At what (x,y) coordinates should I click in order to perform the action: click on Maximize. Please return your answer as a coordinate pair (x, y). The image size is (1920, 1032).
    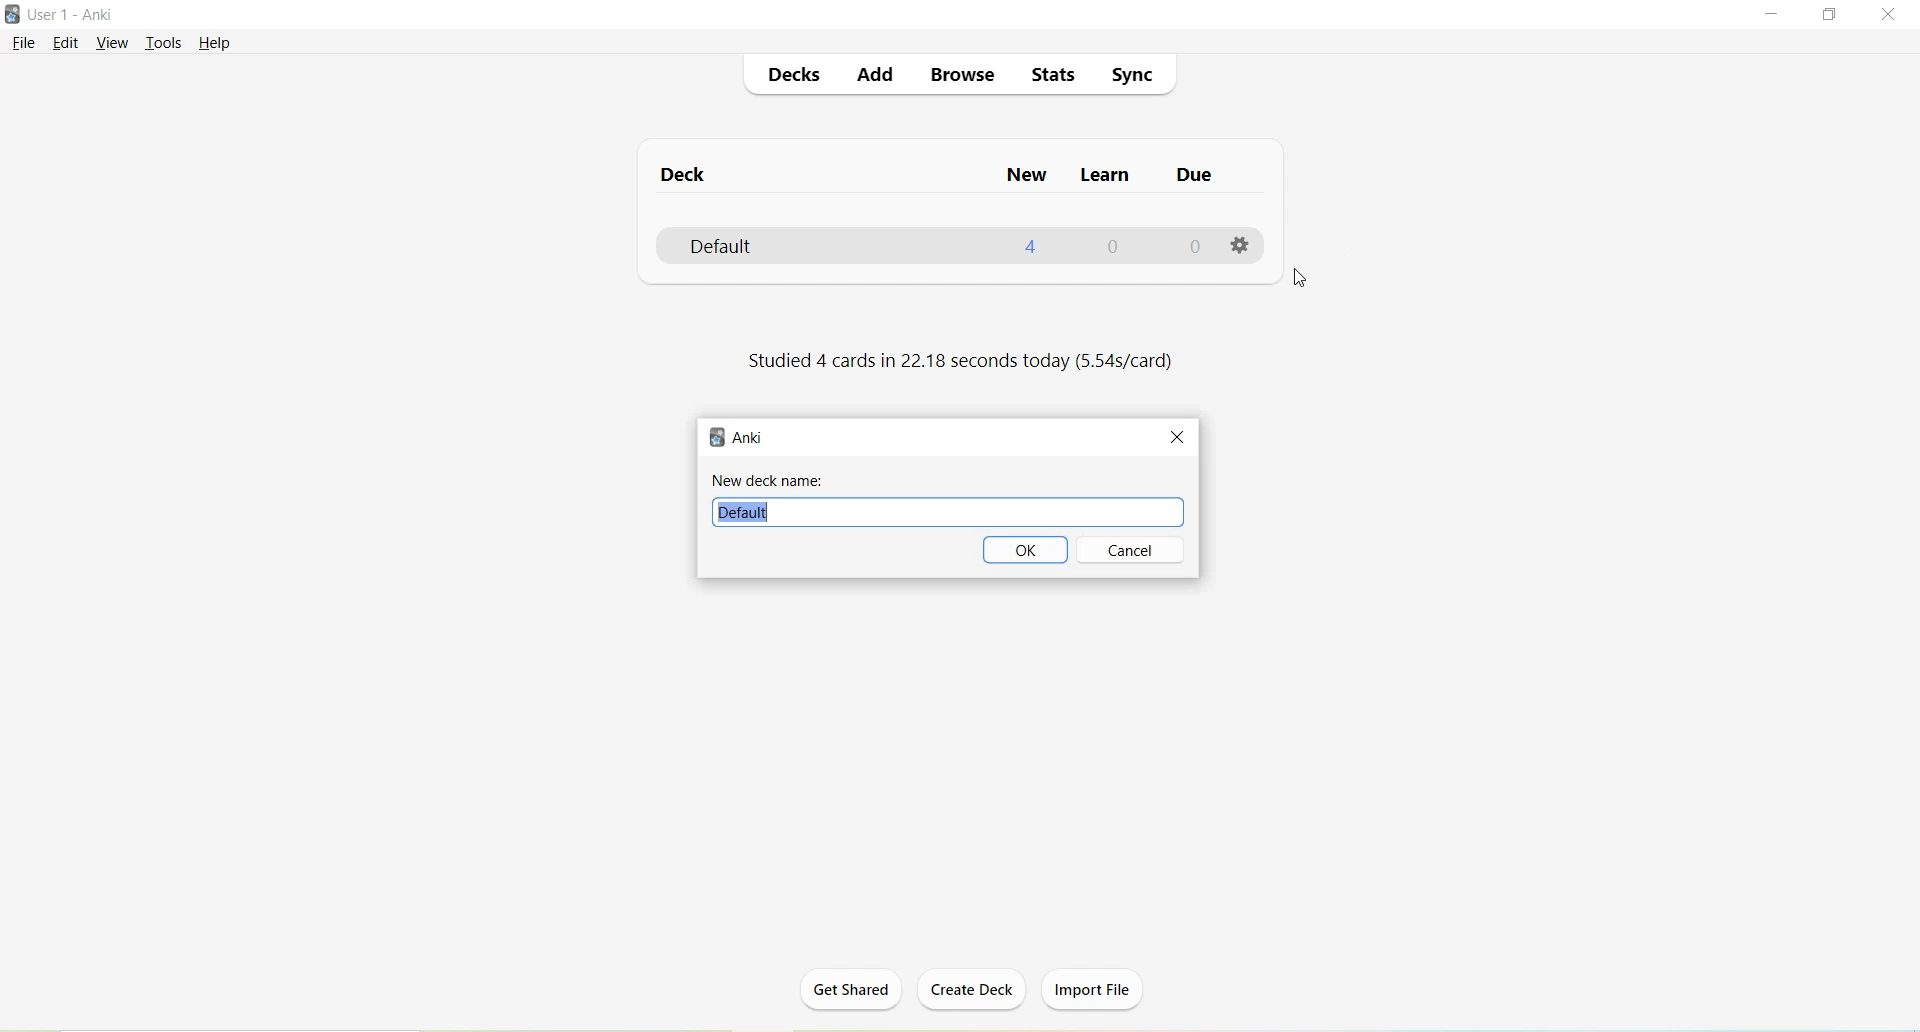
    Looking at the image, I should click on (1837, 15).